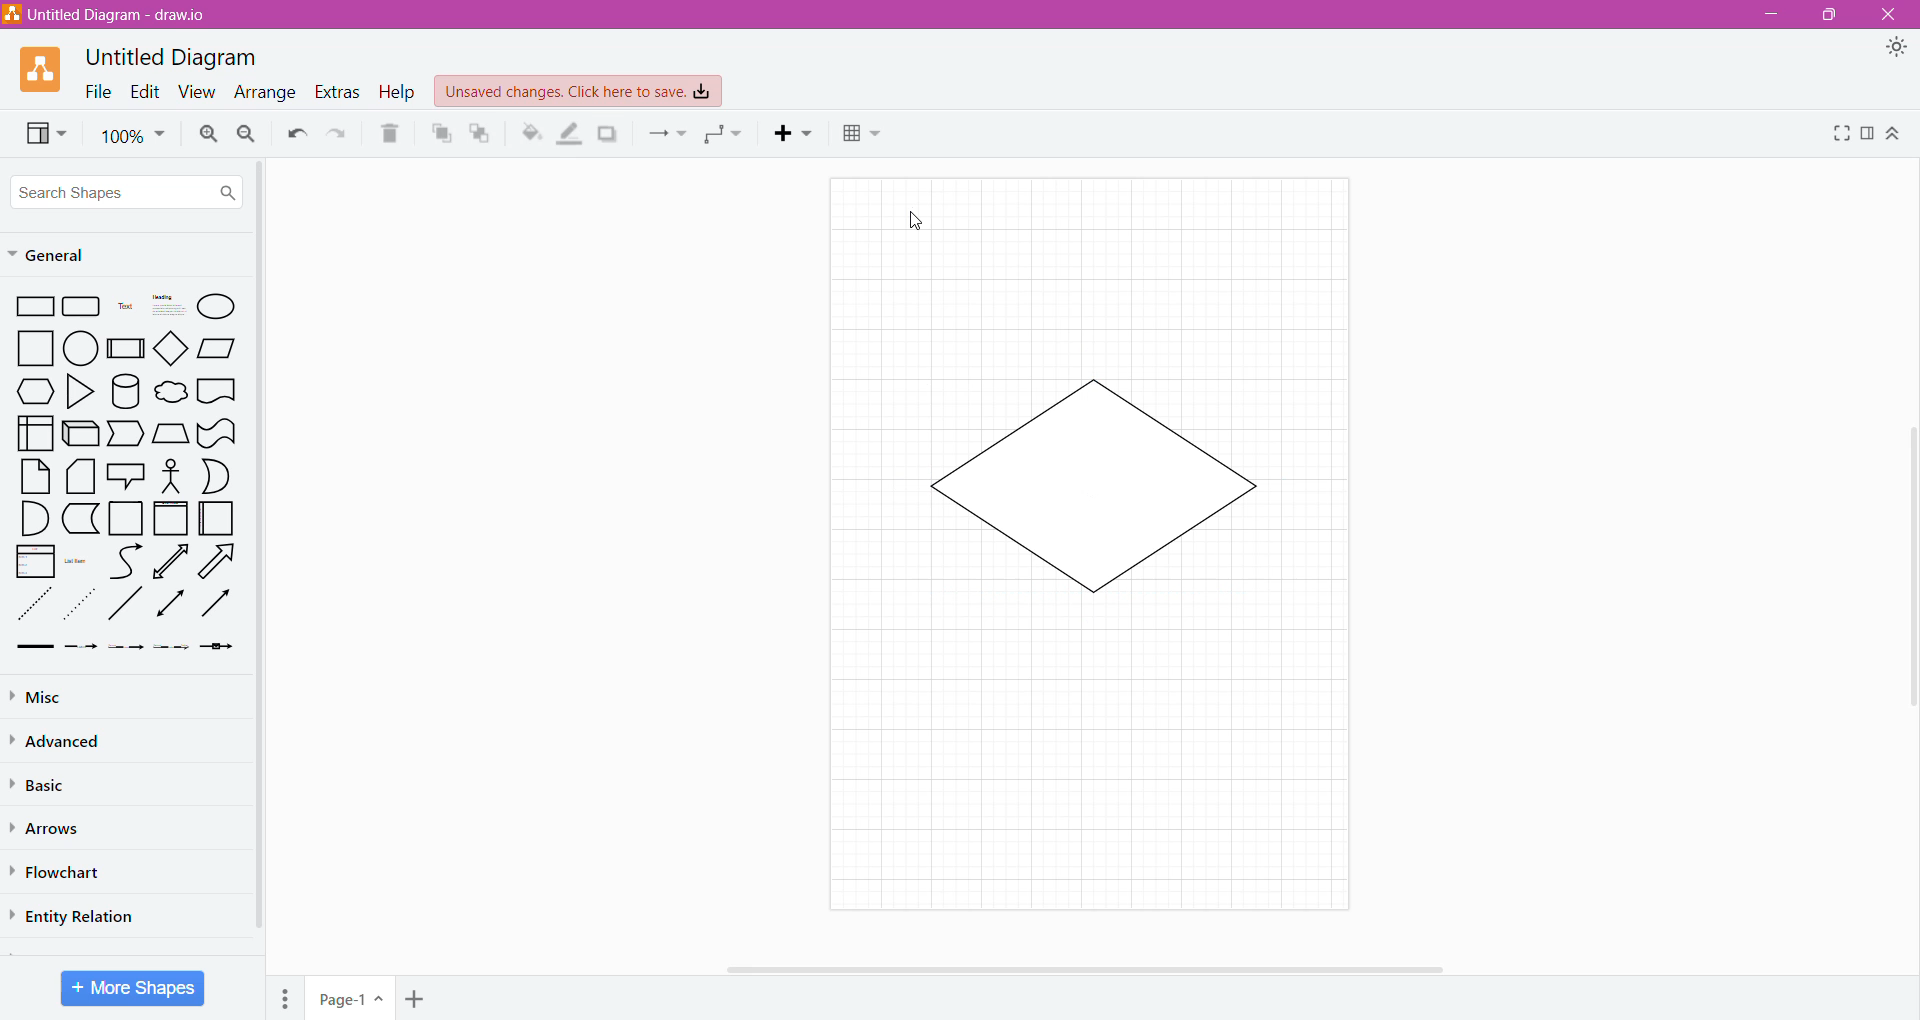 The height and width of the screenshot is (1020, 1920). What do you see at coordinates (351, 999) in the screenshot?
I see `` at bounding box center [351, 999].